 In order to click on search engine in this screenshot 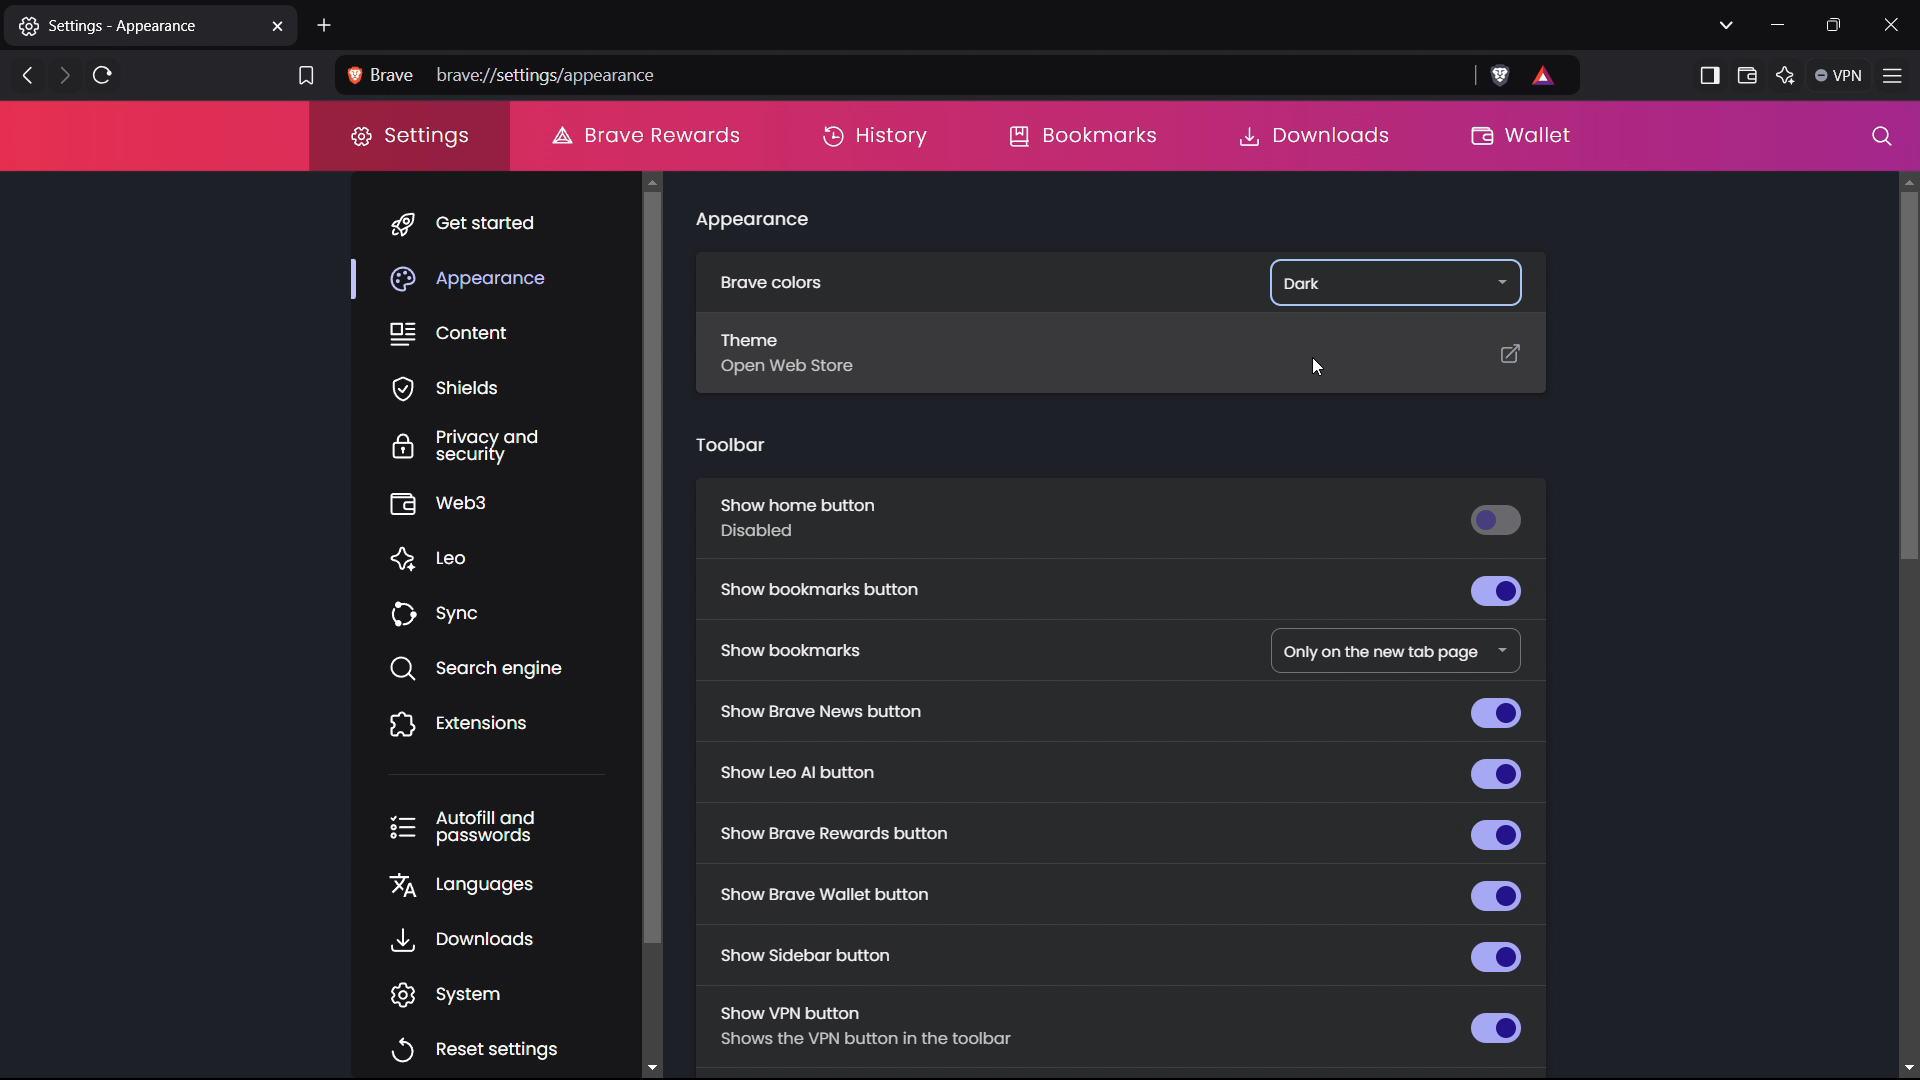, I will do `click(508, 666)`.